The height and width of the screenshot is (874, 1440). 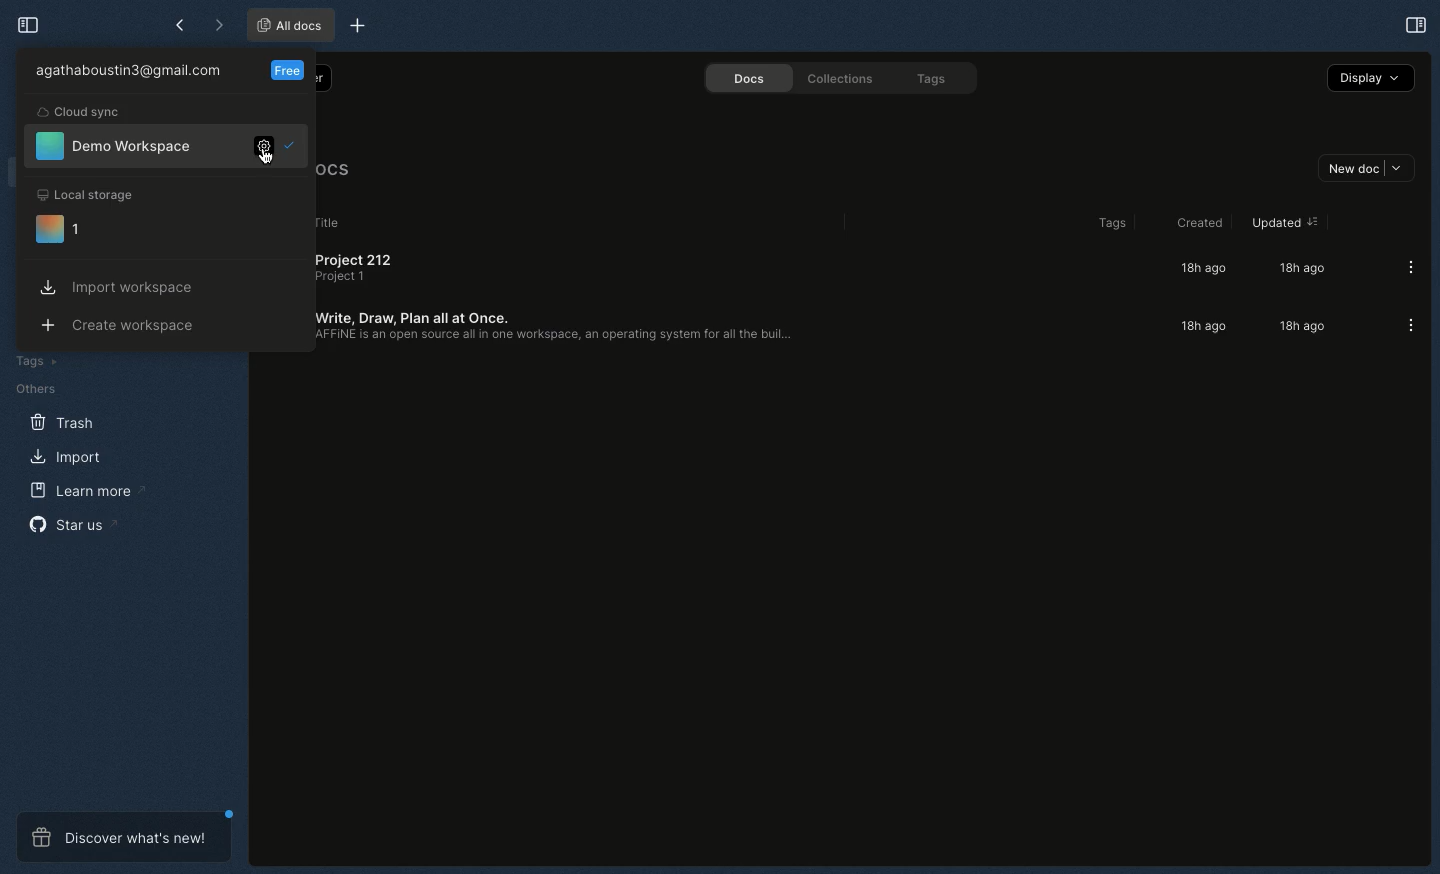 What do you see at coordinates (1105, 223) in the screenshot?
I see `Tags` at bounding box center [1105, 223].